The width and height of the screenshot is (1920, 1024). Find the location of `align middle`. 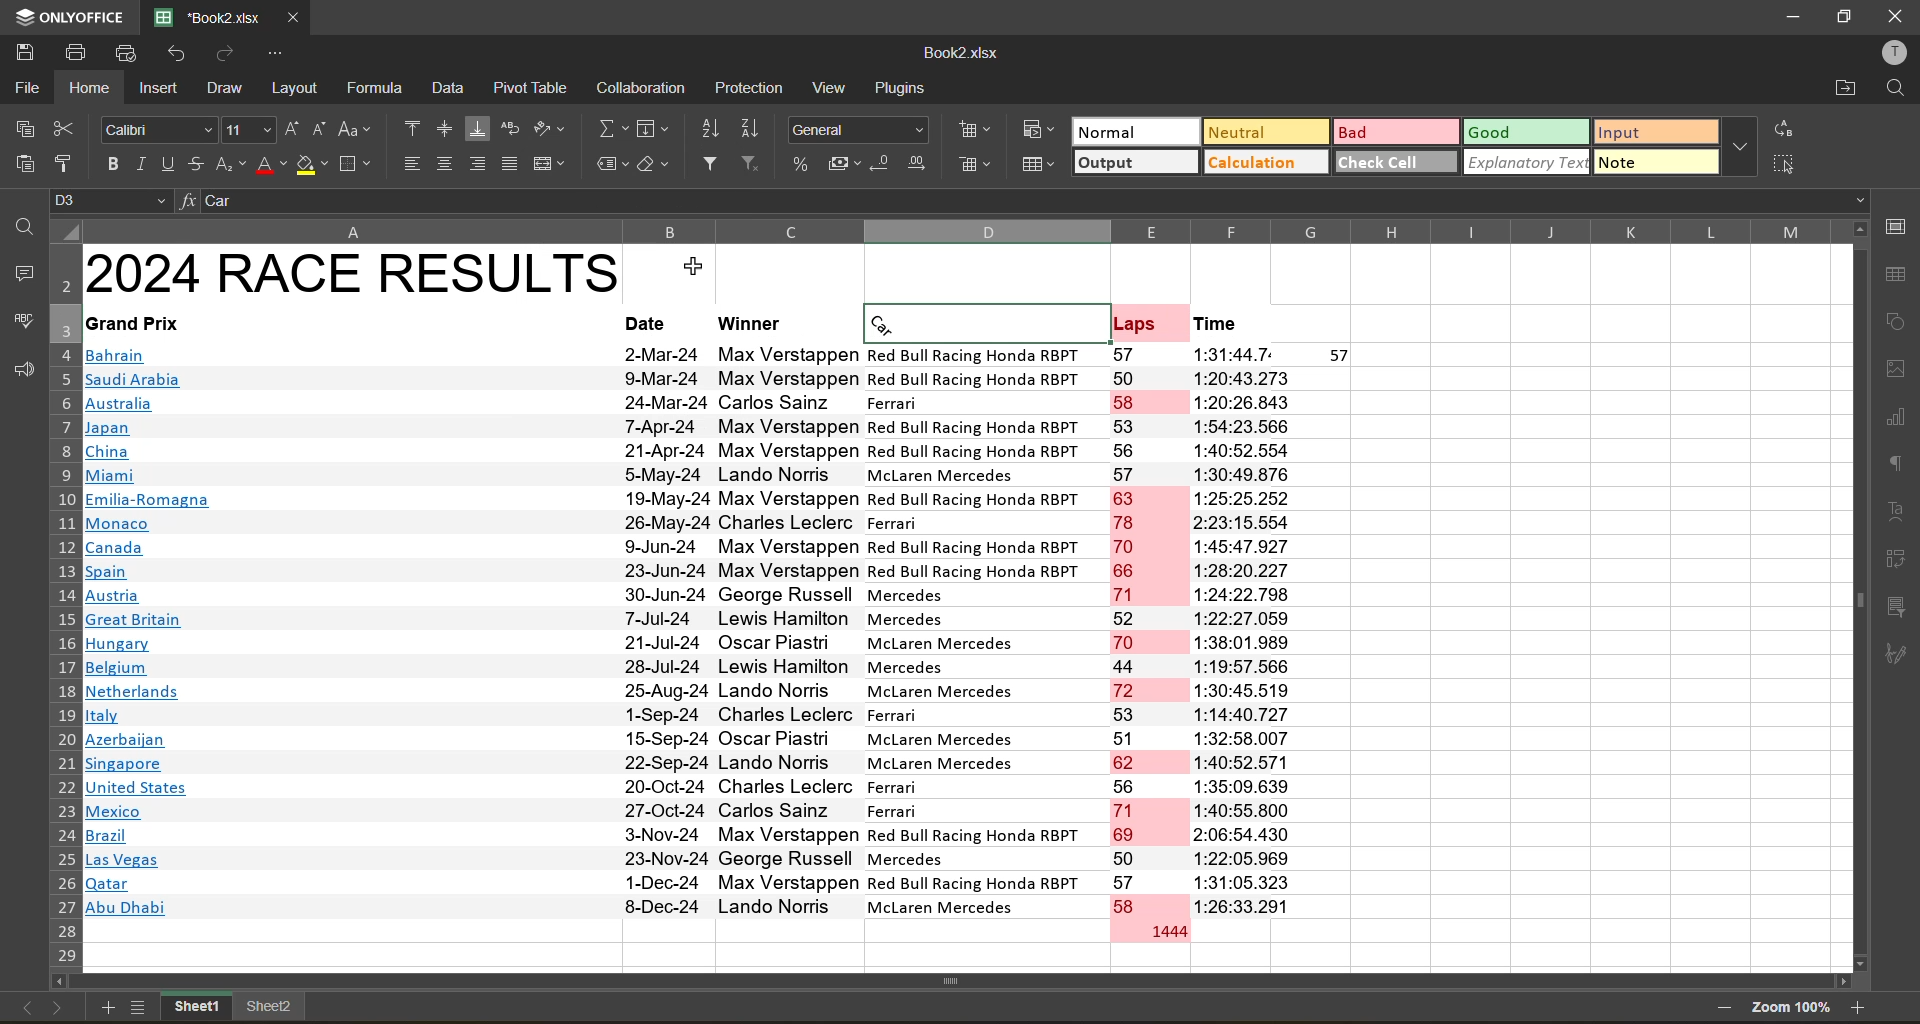

align middle is located at coordinates (444, 127).